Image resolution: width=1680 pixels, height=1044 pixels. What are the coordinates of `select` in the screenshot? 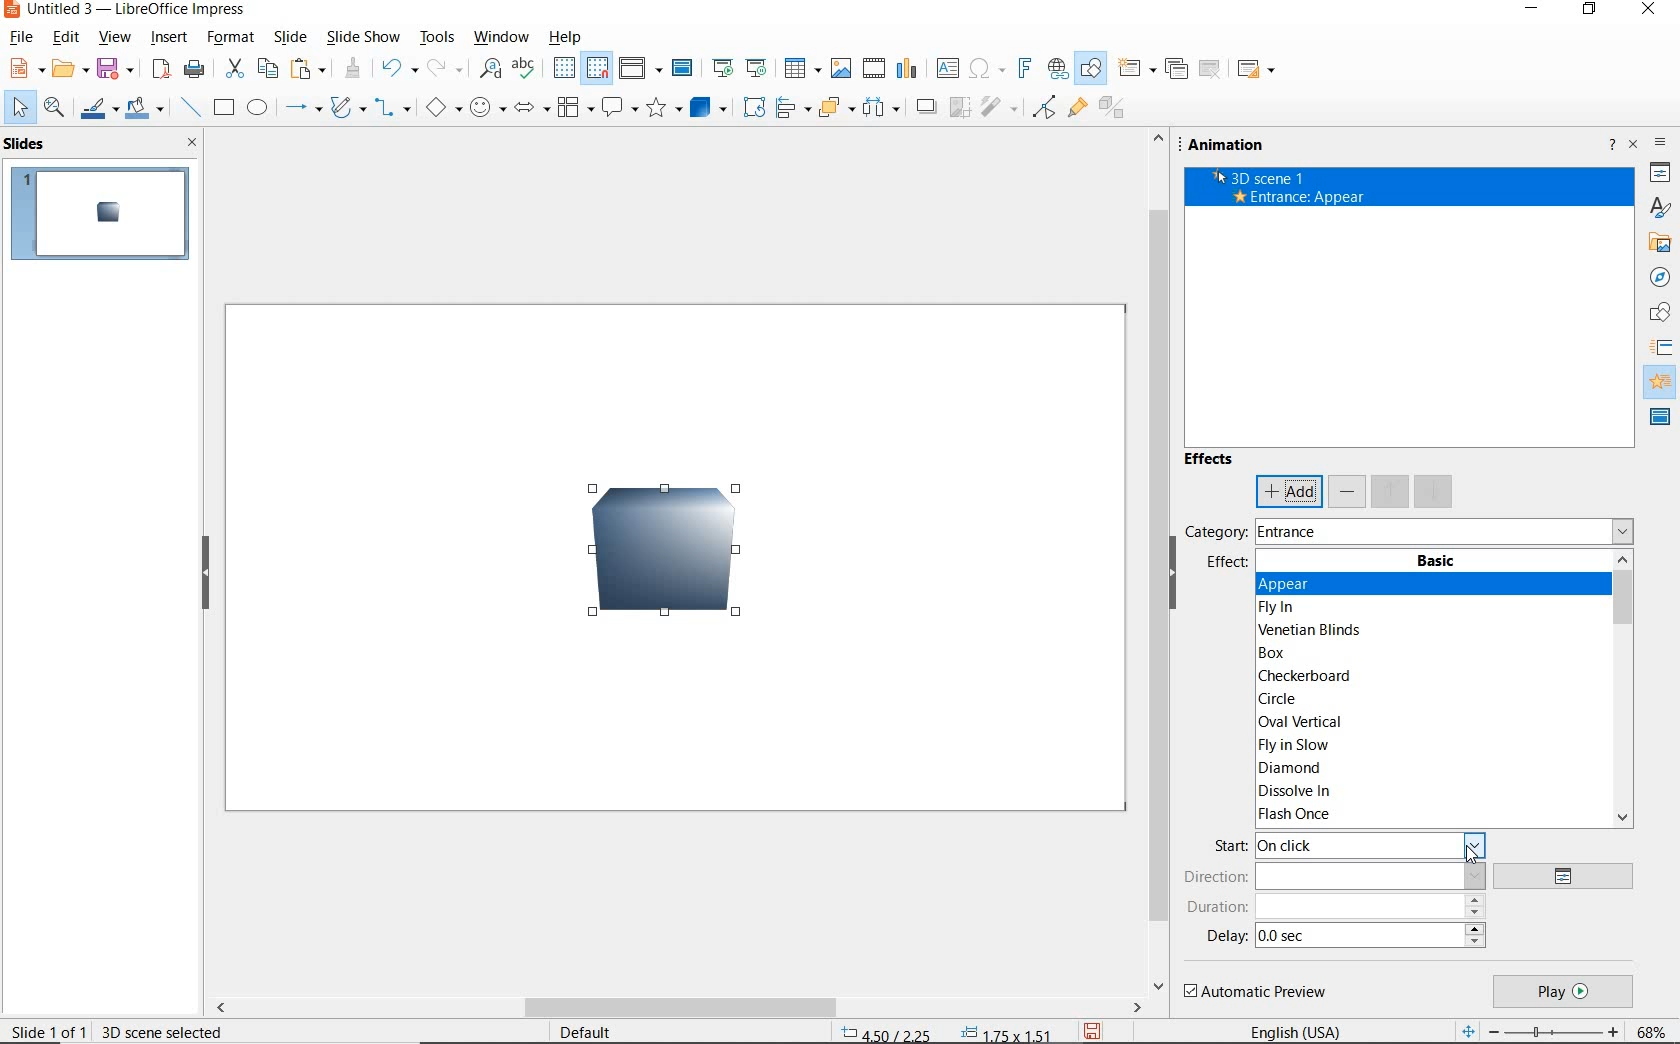 It's located at (17, 107).